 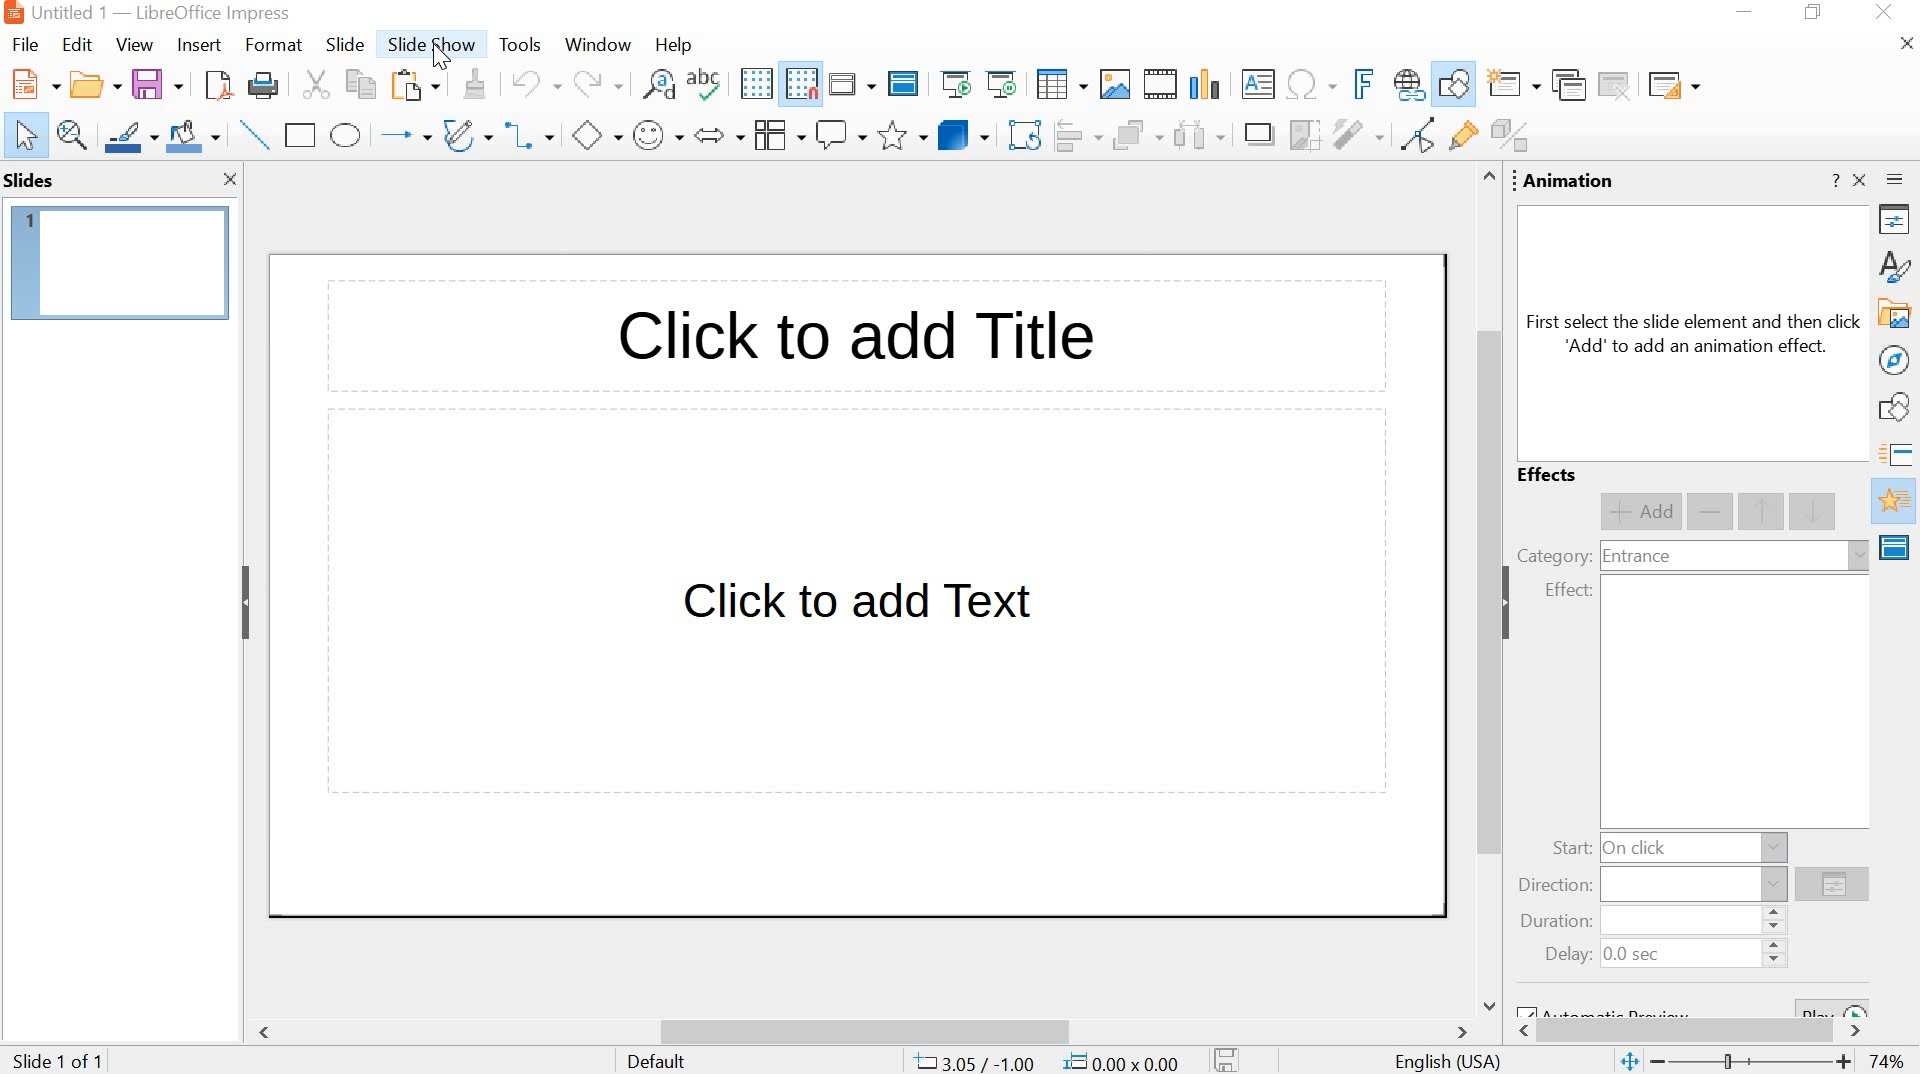 I want to click on show draw functions, so click(x=1455, y=84).